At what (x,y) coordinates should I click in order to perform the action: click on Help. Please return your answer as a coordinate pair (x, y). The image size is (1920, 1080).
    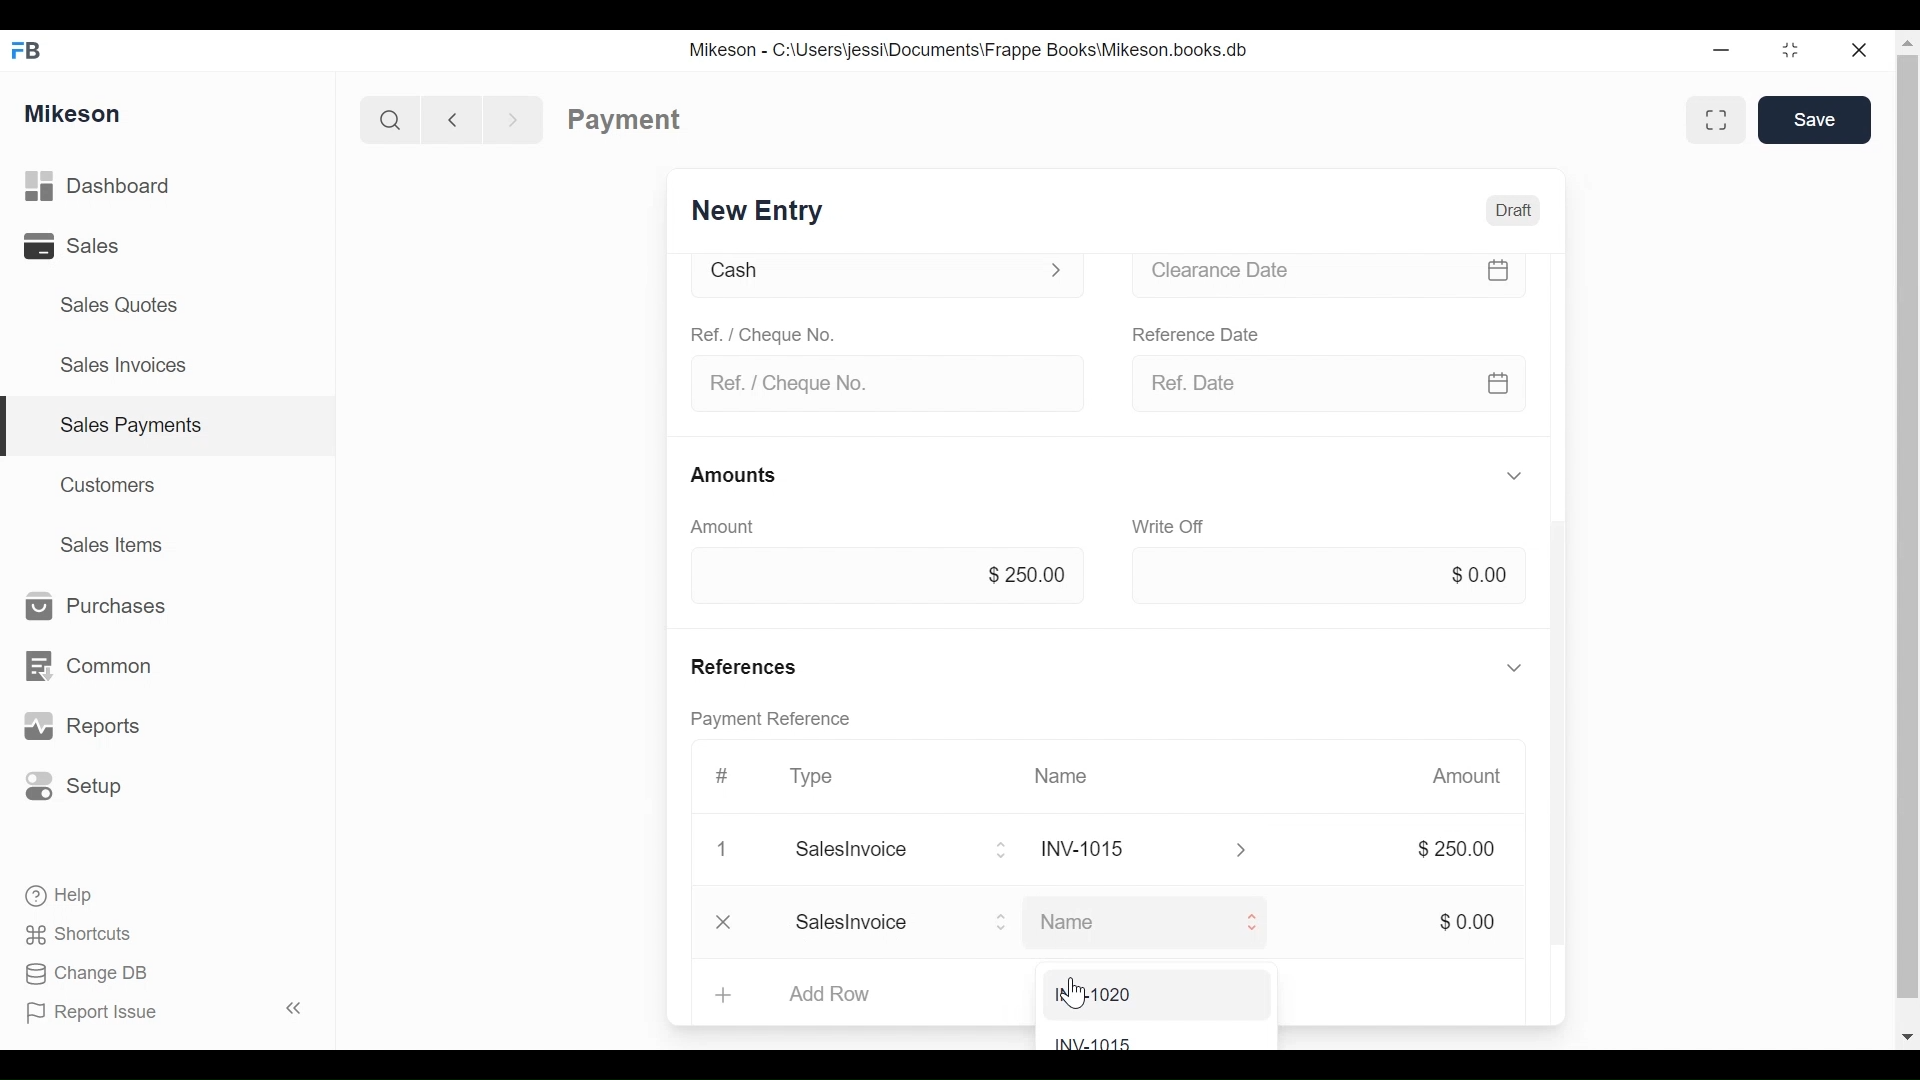
    Looking at the image, I should click on (74, 895).